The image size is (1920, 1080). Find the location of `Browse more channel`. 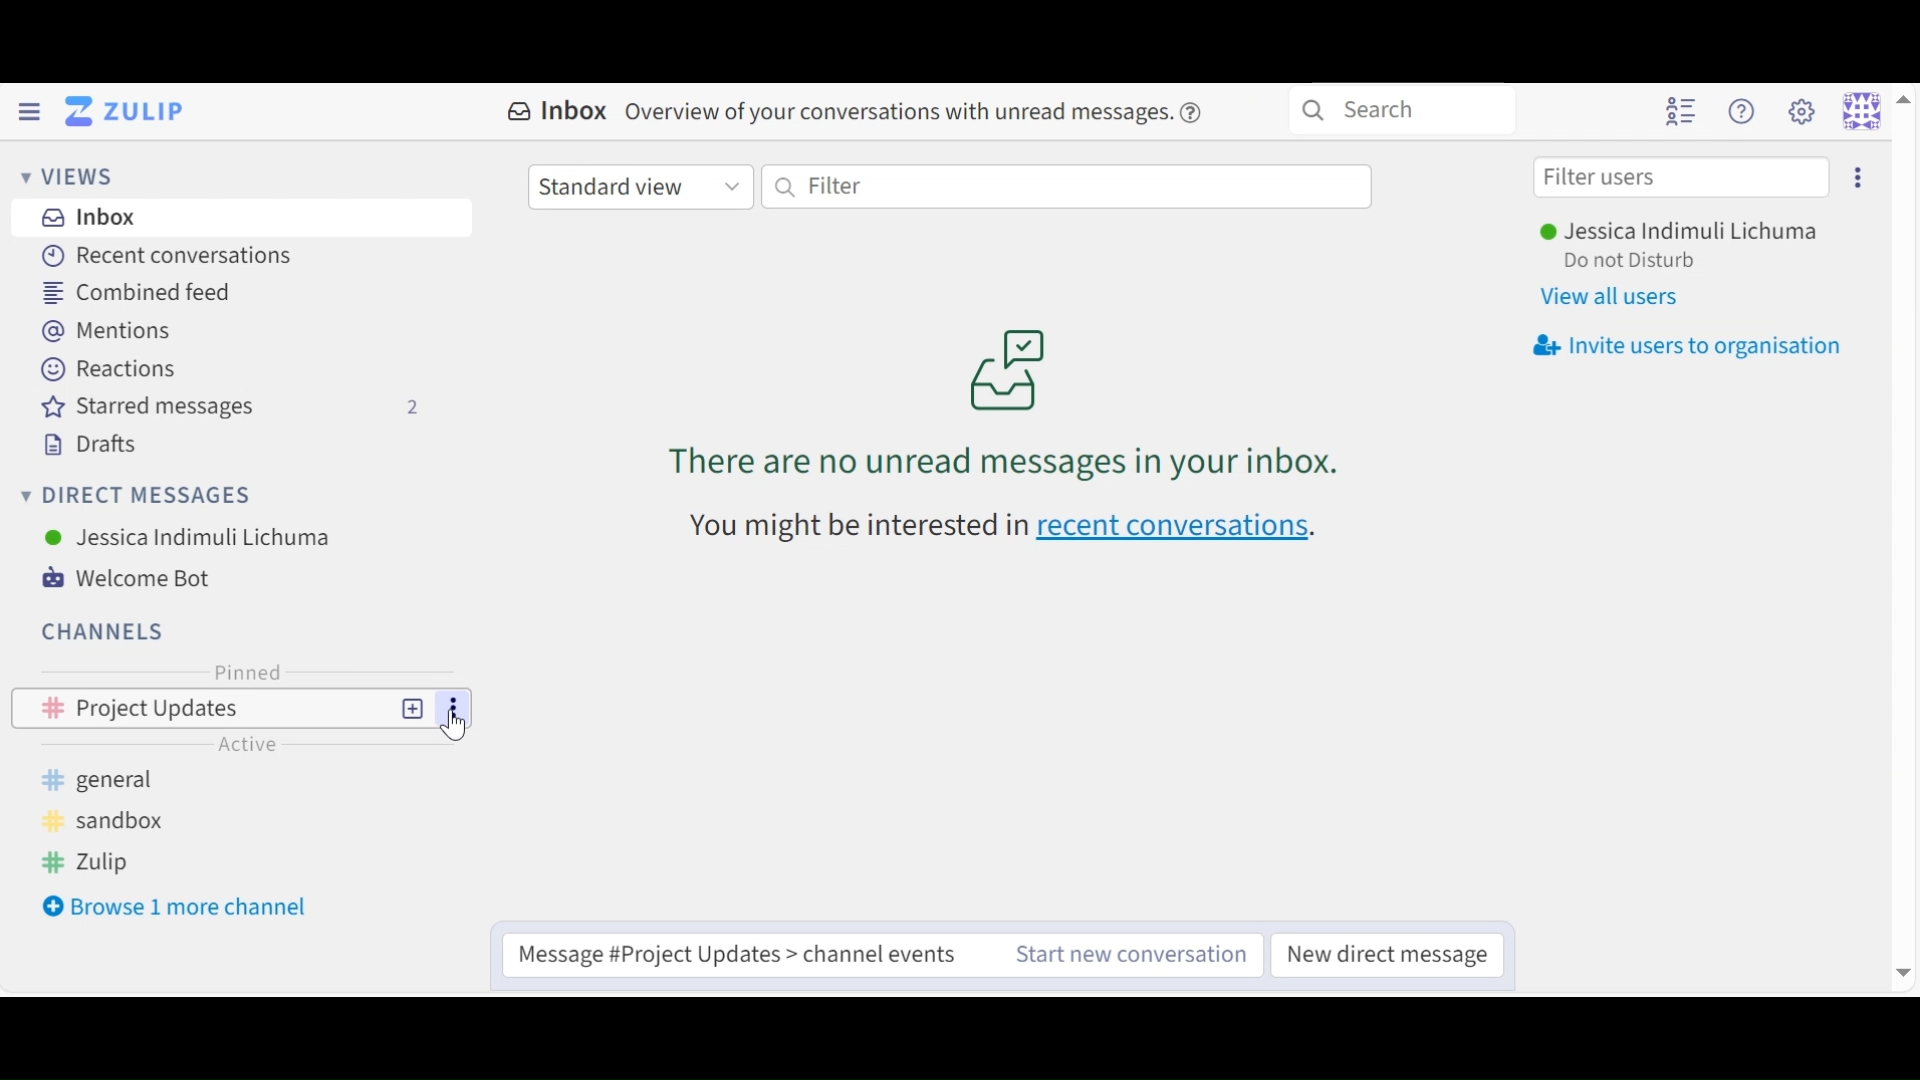

Browse more channel is located at coordinates (183, 908).